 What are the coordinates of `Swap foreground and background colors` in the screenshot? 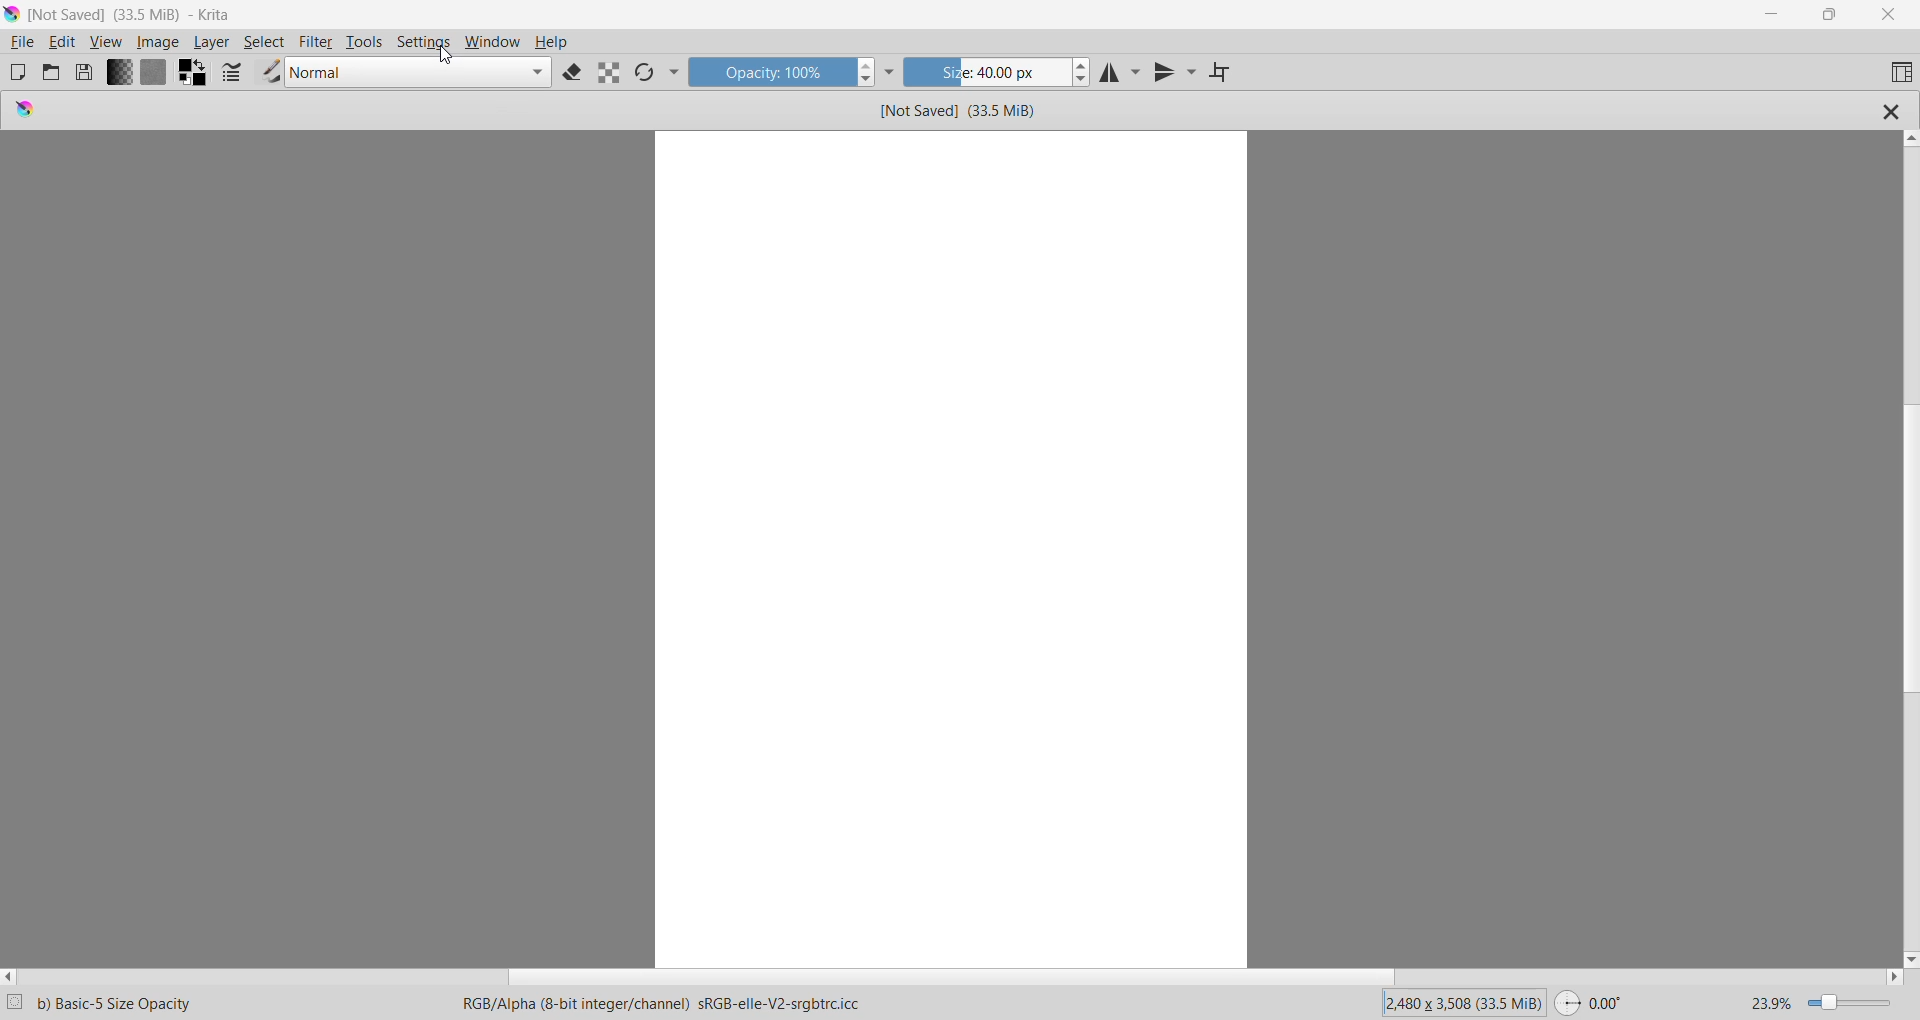 It's located at (193, 73).